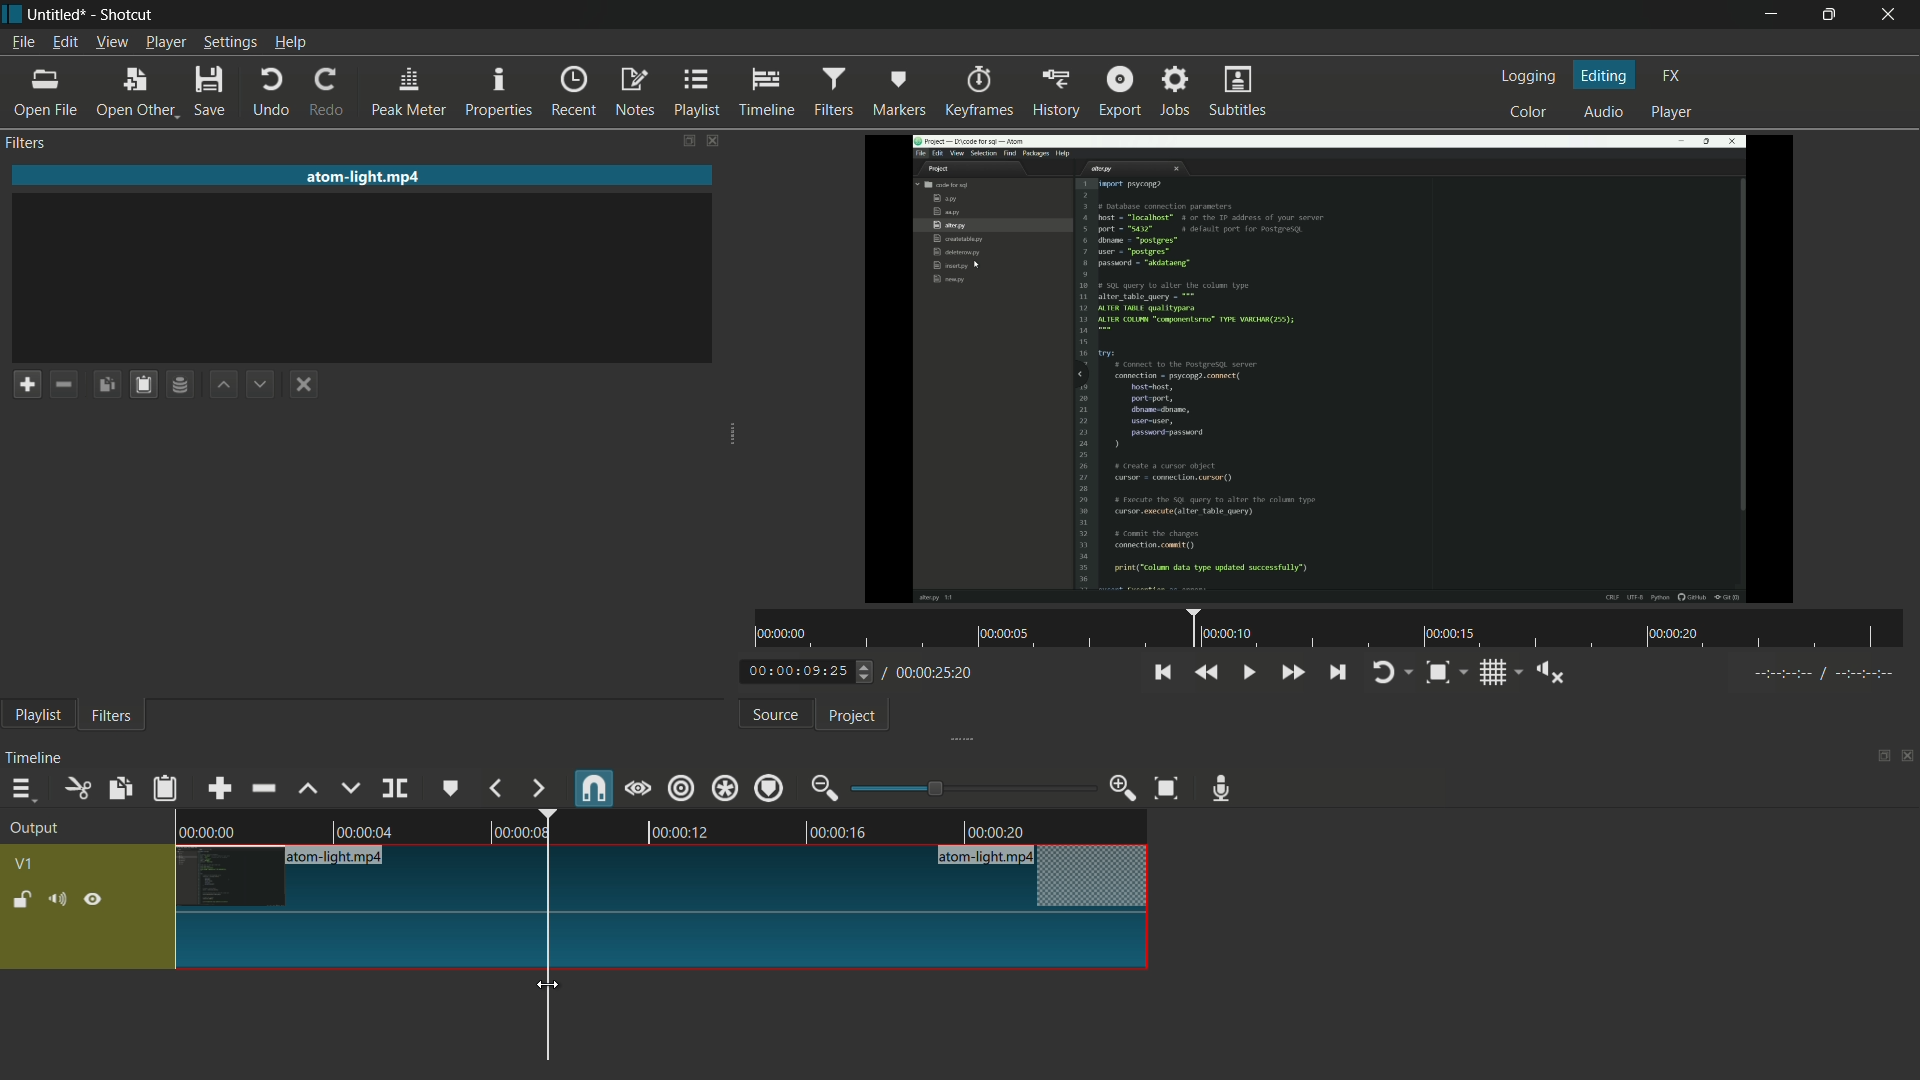 This screenshot has width=1920, height=1080. What do you see at coordinates (971, 788) in the screenshot?
I see `adjustment bar` at bounding box center [971, 788].